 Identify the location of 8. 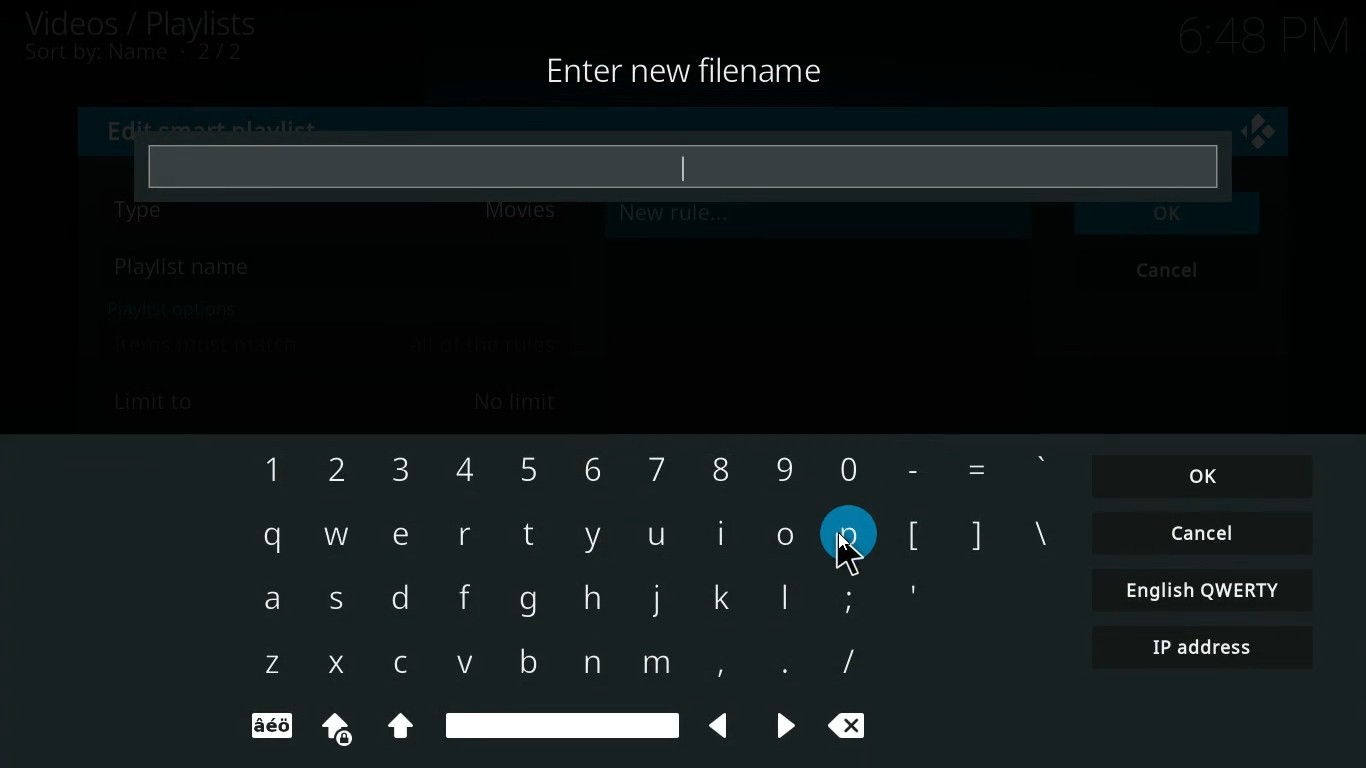
(714, 466).